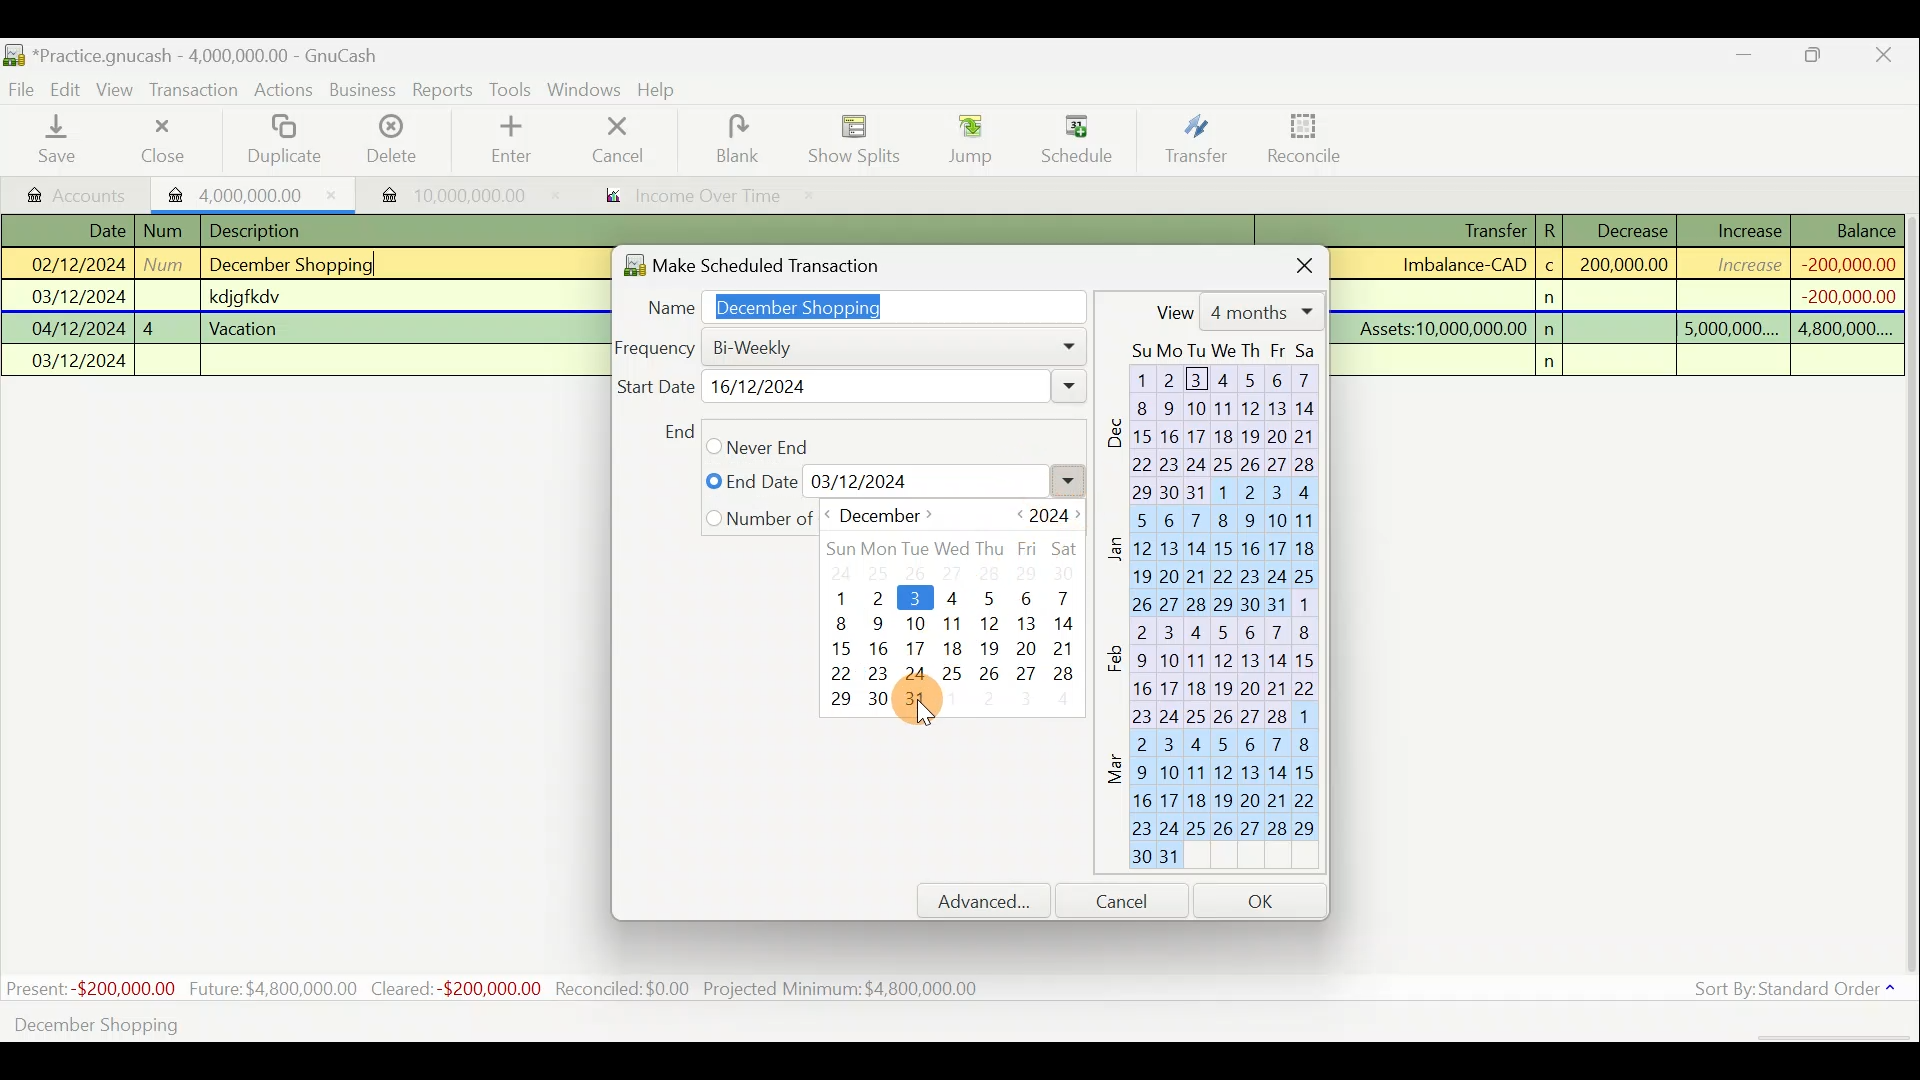 This screenshot has height=1080, width=1920. I want to click on Advanced, so click(993, 901).